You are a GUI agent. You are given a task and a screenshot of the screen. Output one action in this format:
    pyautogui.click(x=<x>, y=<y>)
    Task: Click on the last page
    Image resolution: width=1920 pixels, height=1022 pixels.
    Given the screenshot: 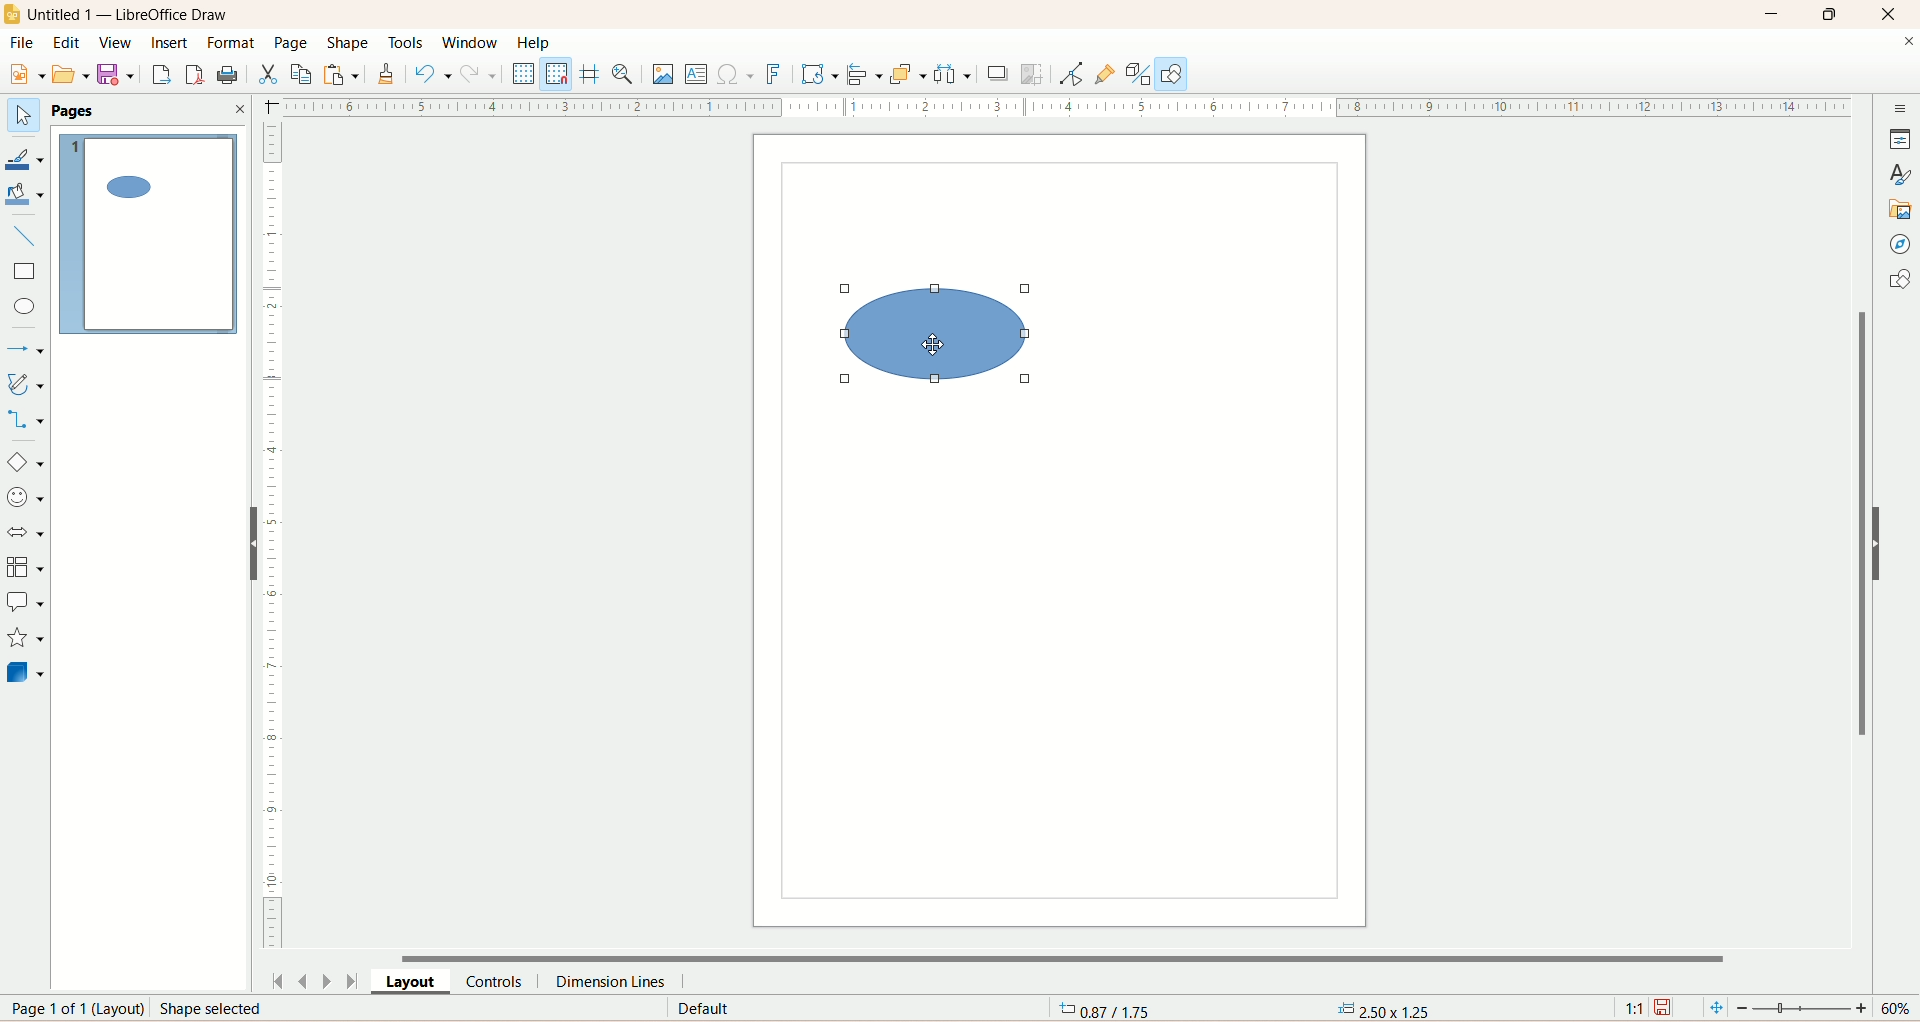 What is the action you would take?
    pyautogui.click(x=358, y=981)
    